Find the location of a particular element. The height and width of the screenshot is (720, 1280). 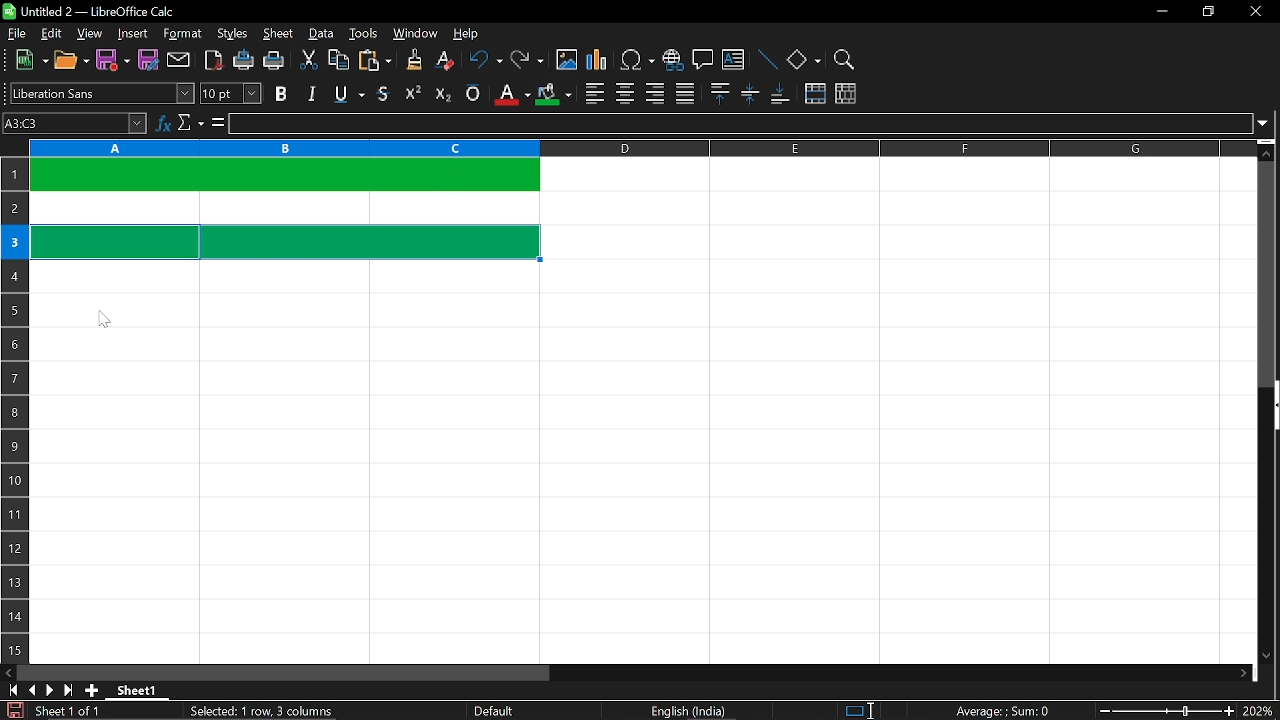

insert chart is located at coordinates (598, 61).